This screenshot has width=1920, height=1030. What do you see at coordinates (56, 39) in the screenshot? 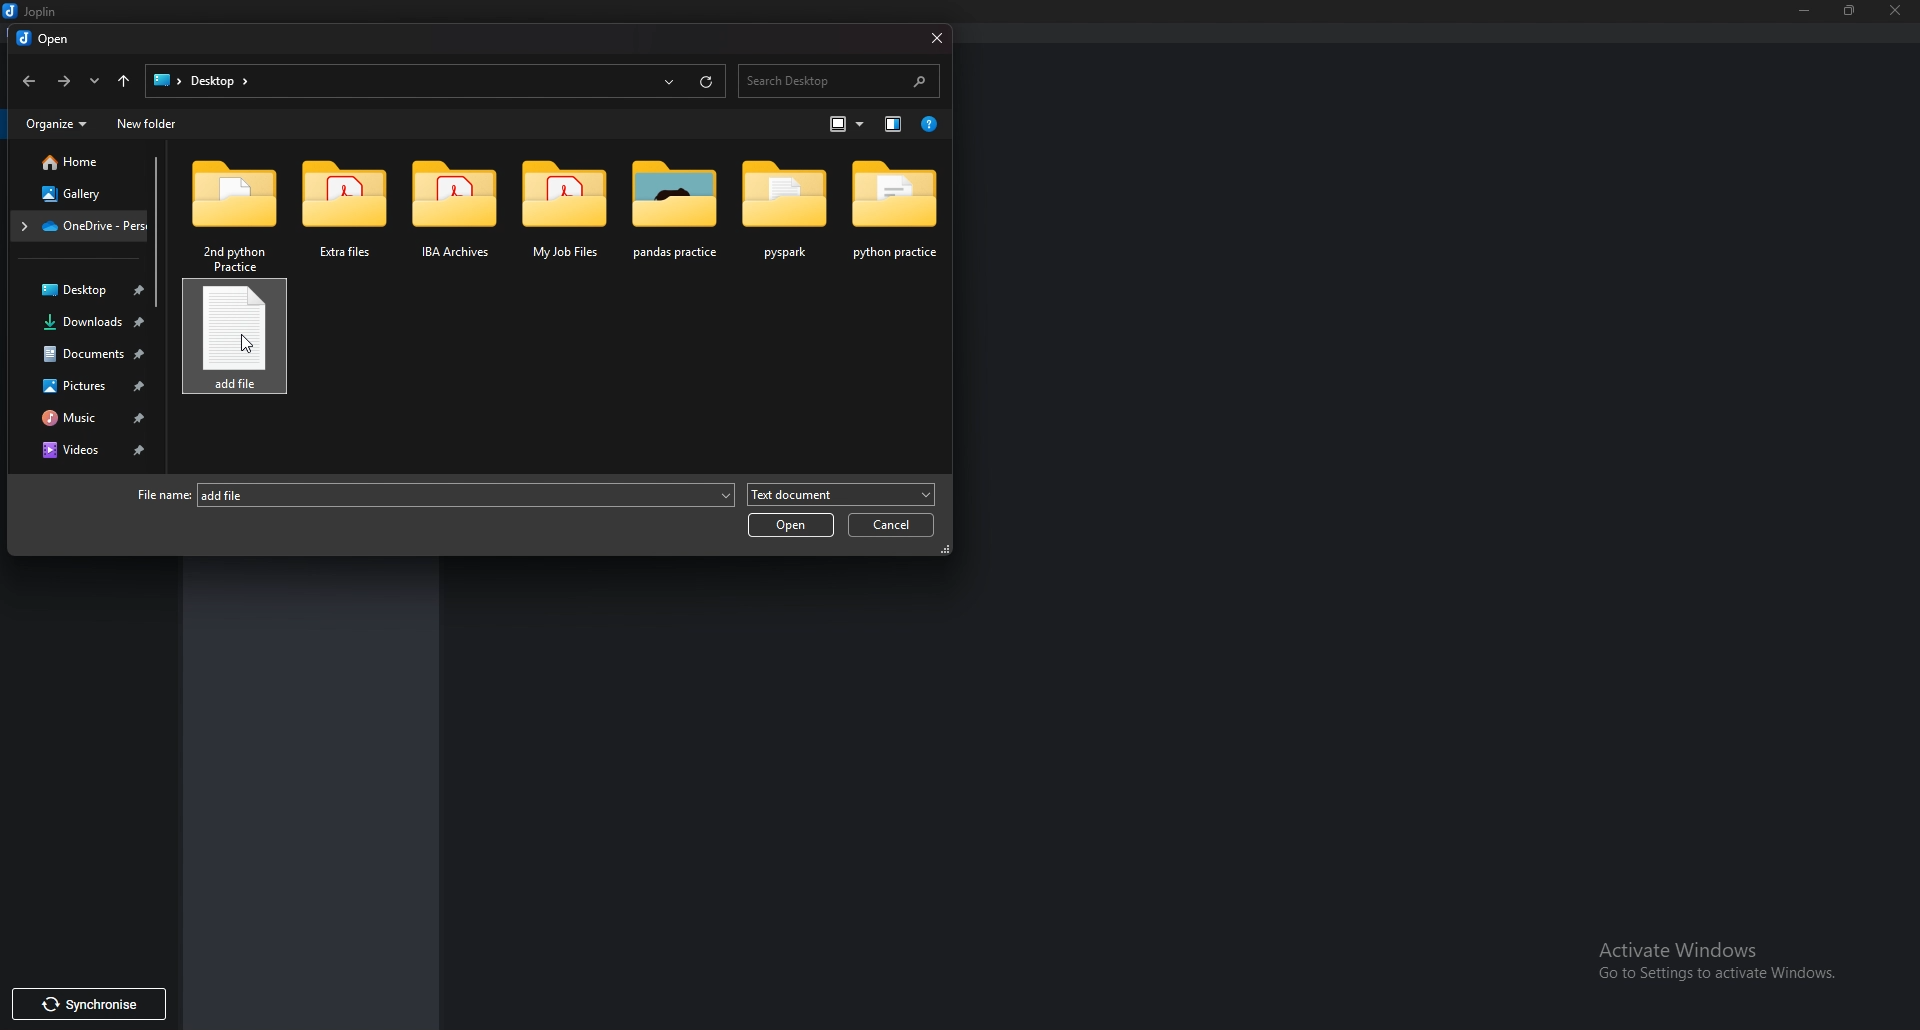
I see `open` at bounding box center [56, 39].